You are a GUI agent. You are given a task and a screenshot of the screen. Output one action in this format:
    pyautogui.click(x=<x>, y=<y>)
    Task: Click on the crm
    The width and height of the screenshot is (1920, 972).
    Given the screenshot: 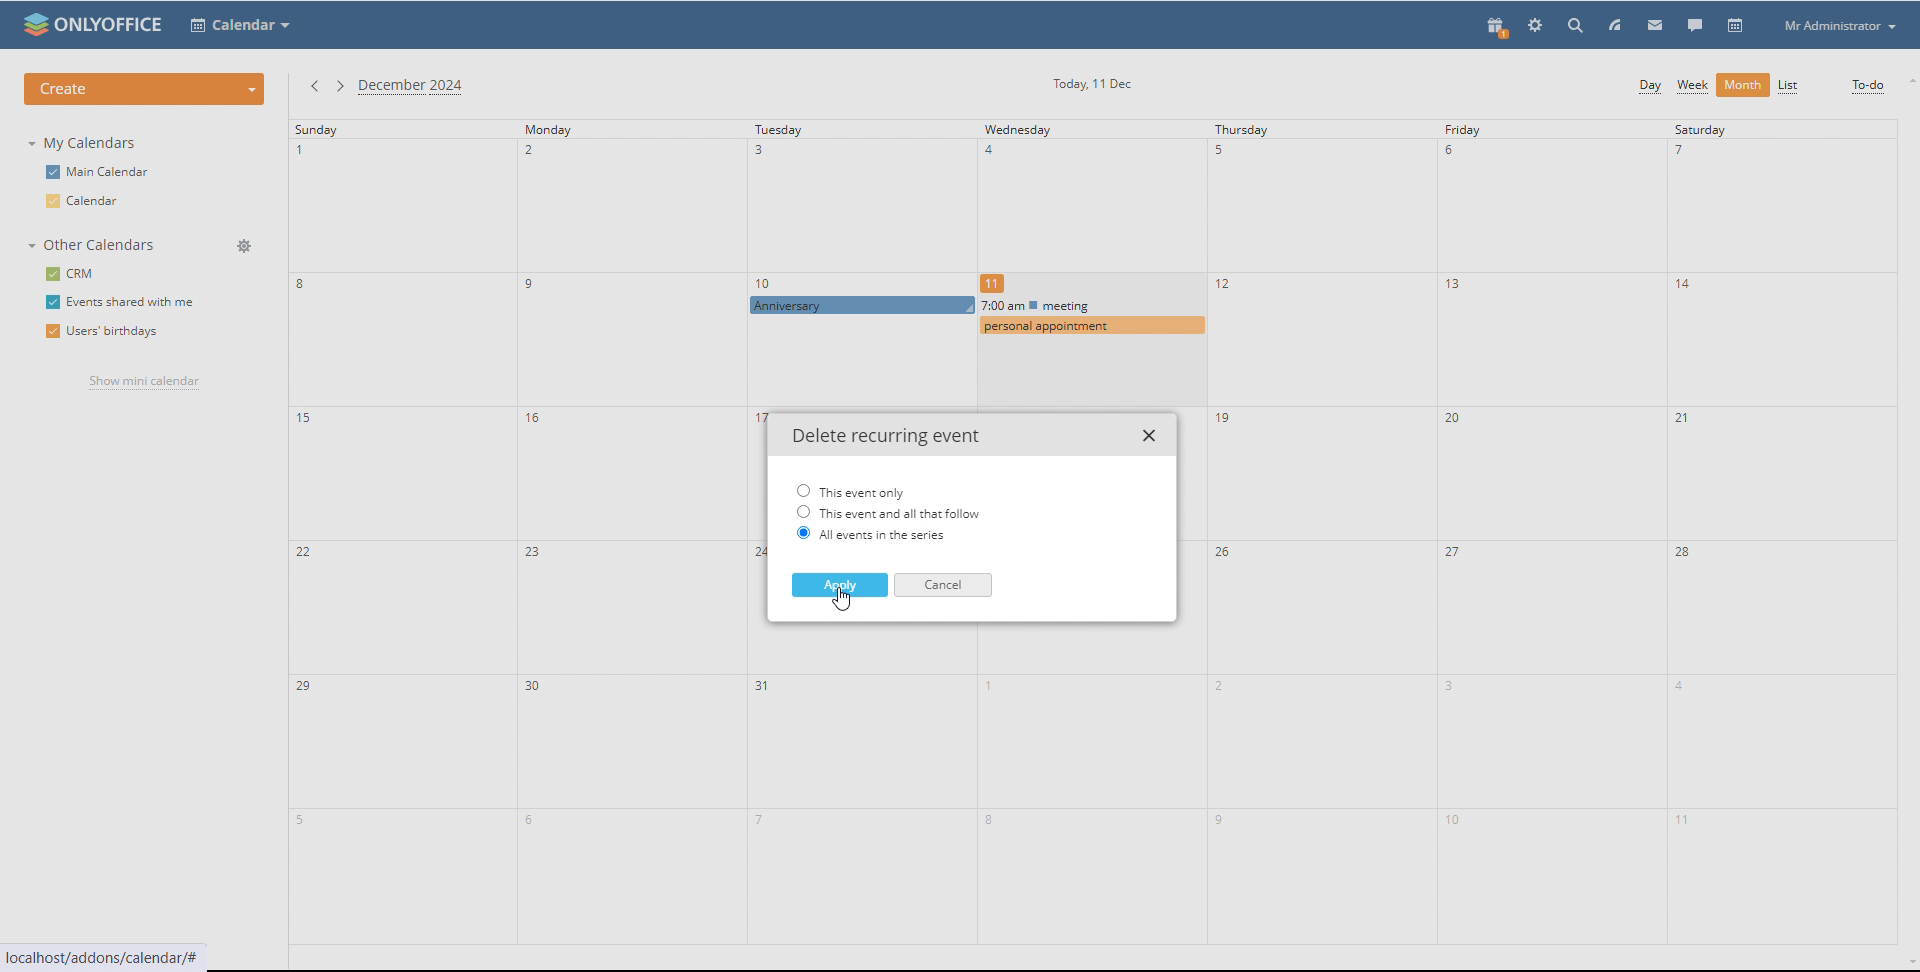 What is the action you would take?
    pyautogui.click(x=69, y=274)
    